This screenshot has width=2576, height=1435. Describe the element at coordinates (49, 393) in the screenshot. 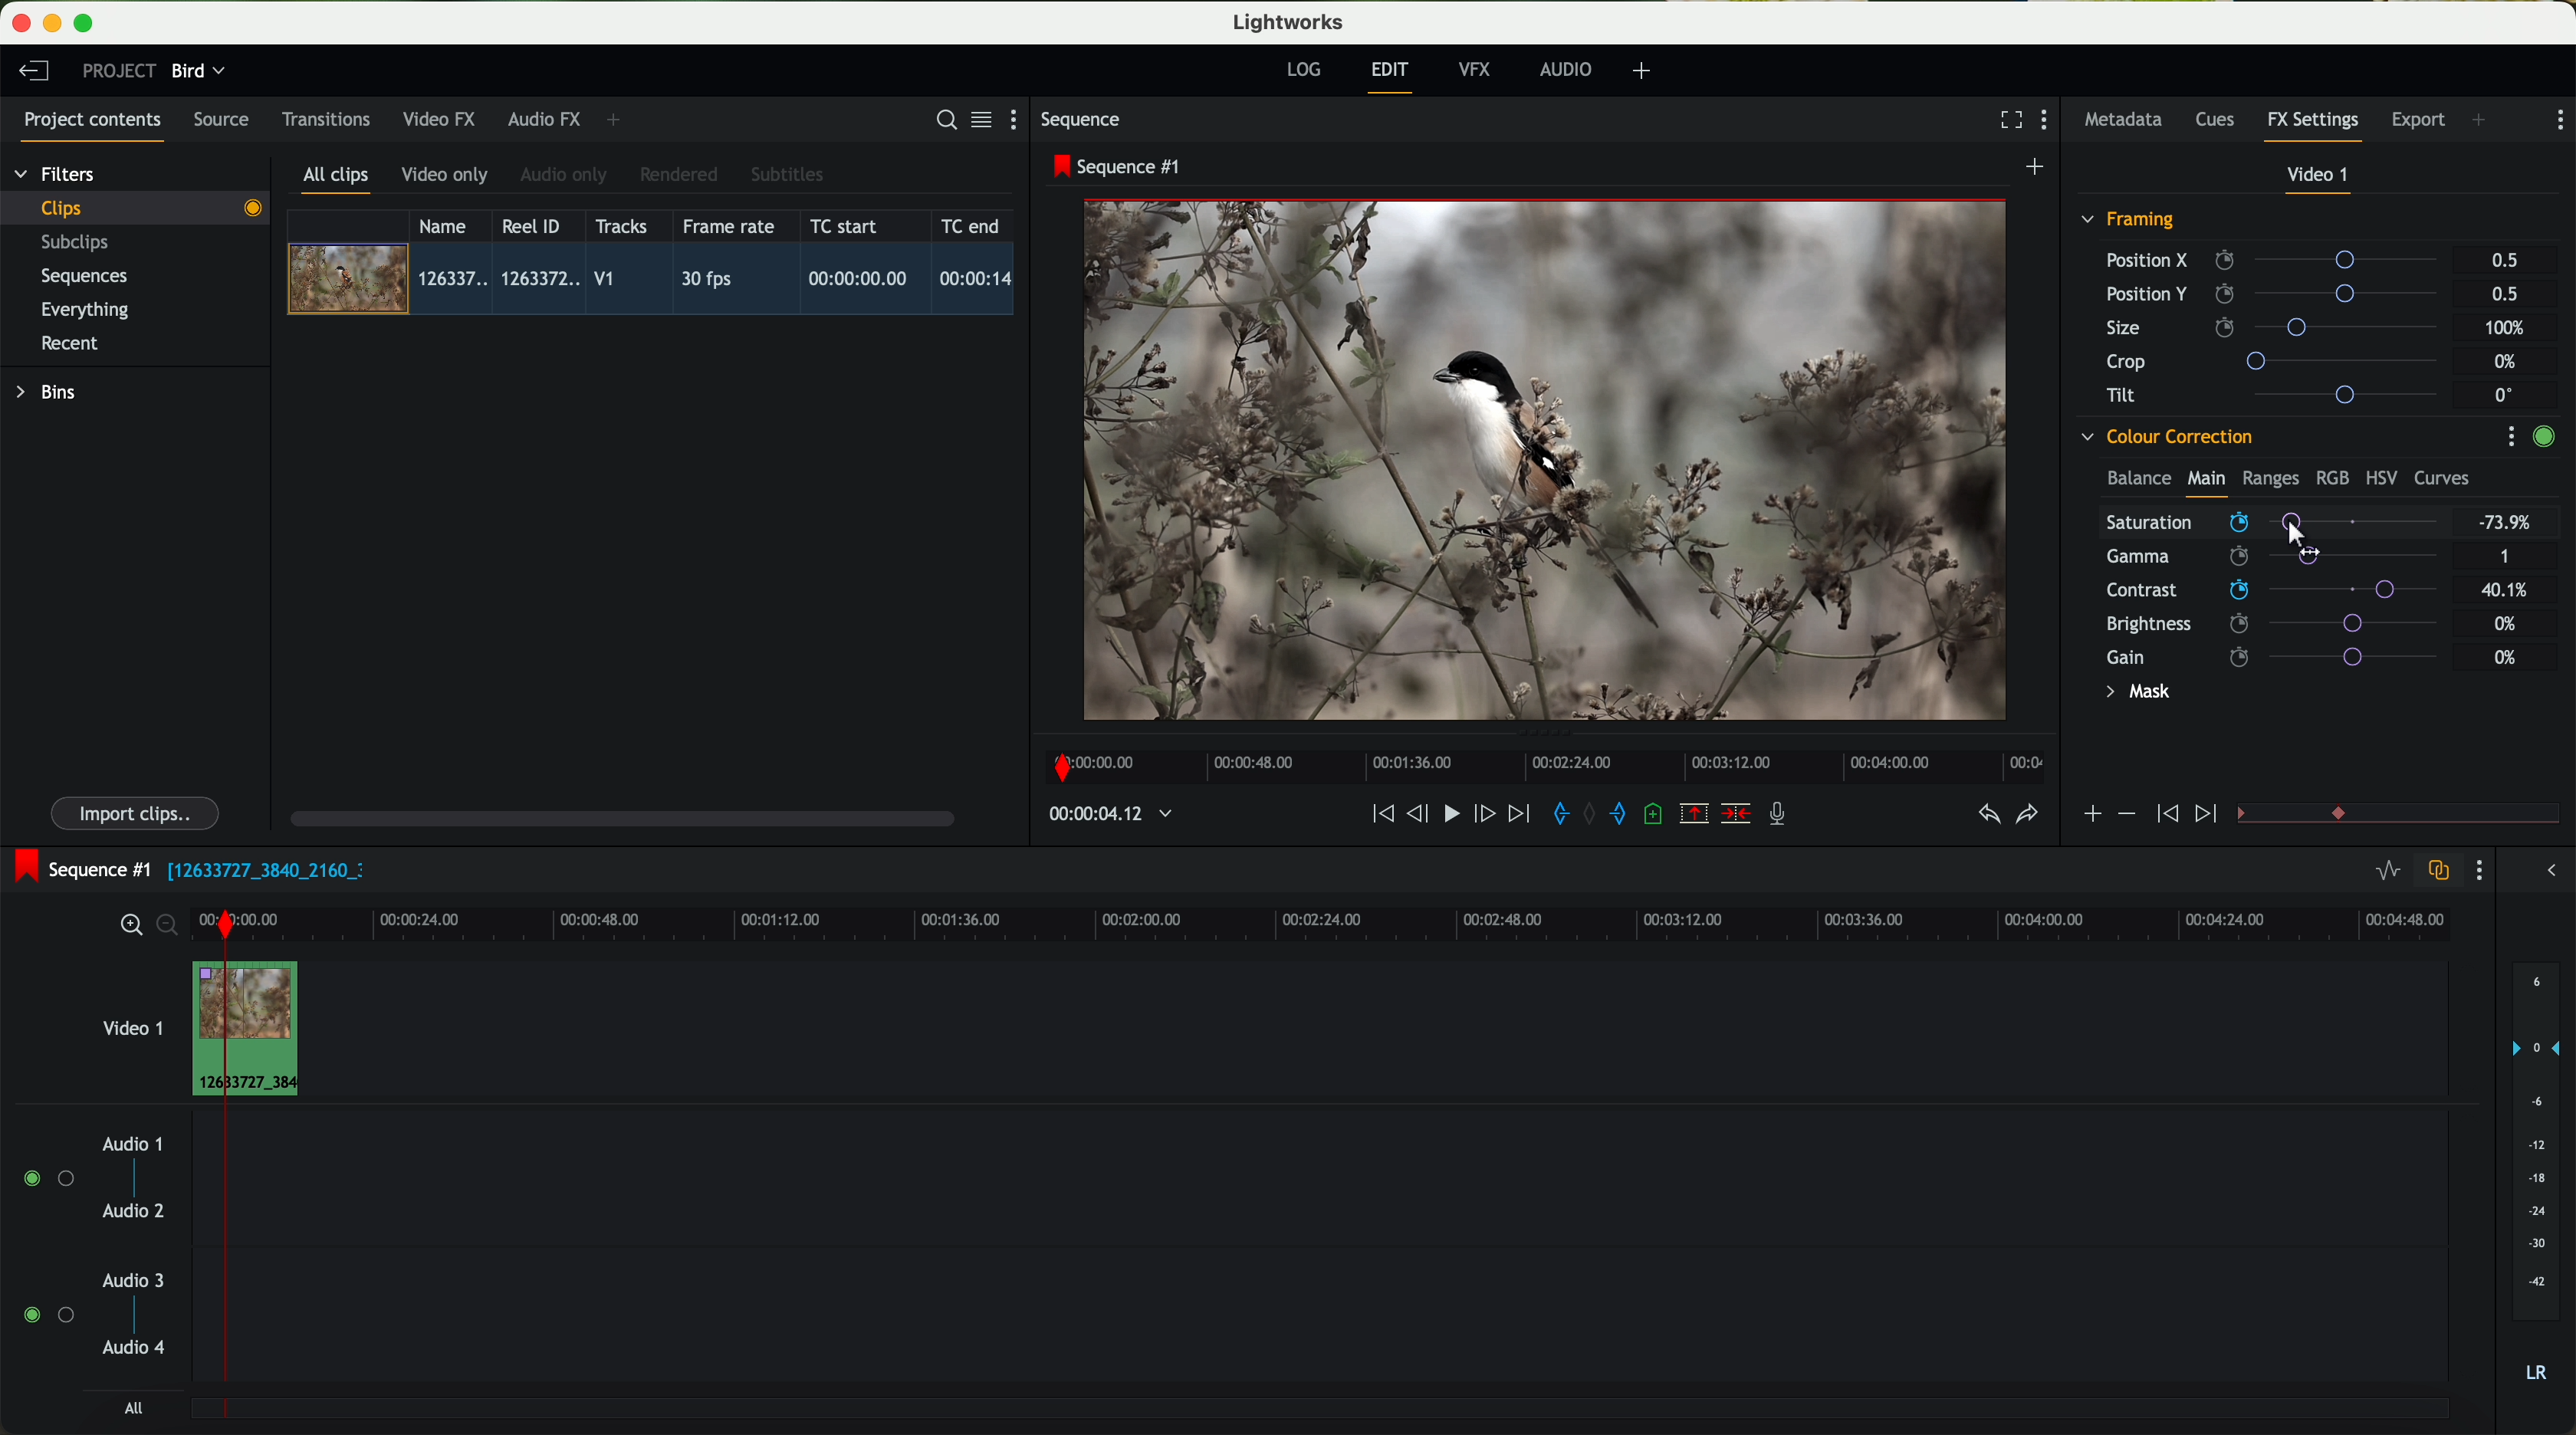

I see `bins` at that location.